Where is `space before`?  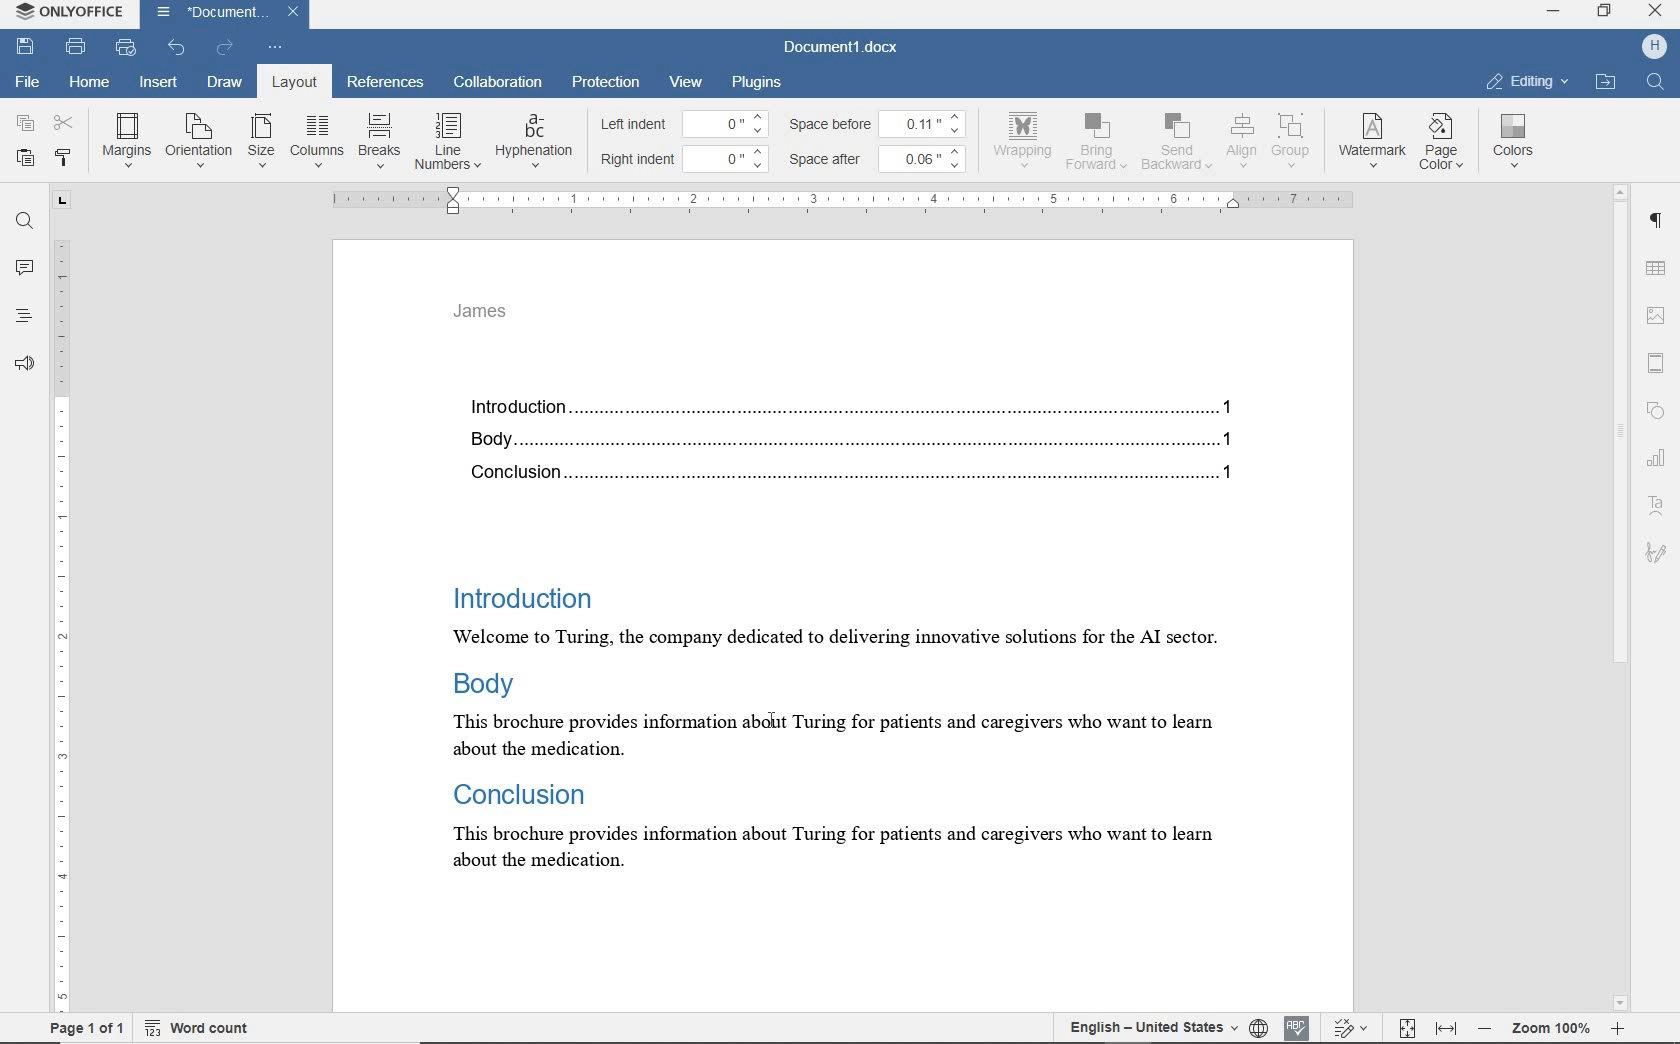 space before is located at coordinates (833, 124).